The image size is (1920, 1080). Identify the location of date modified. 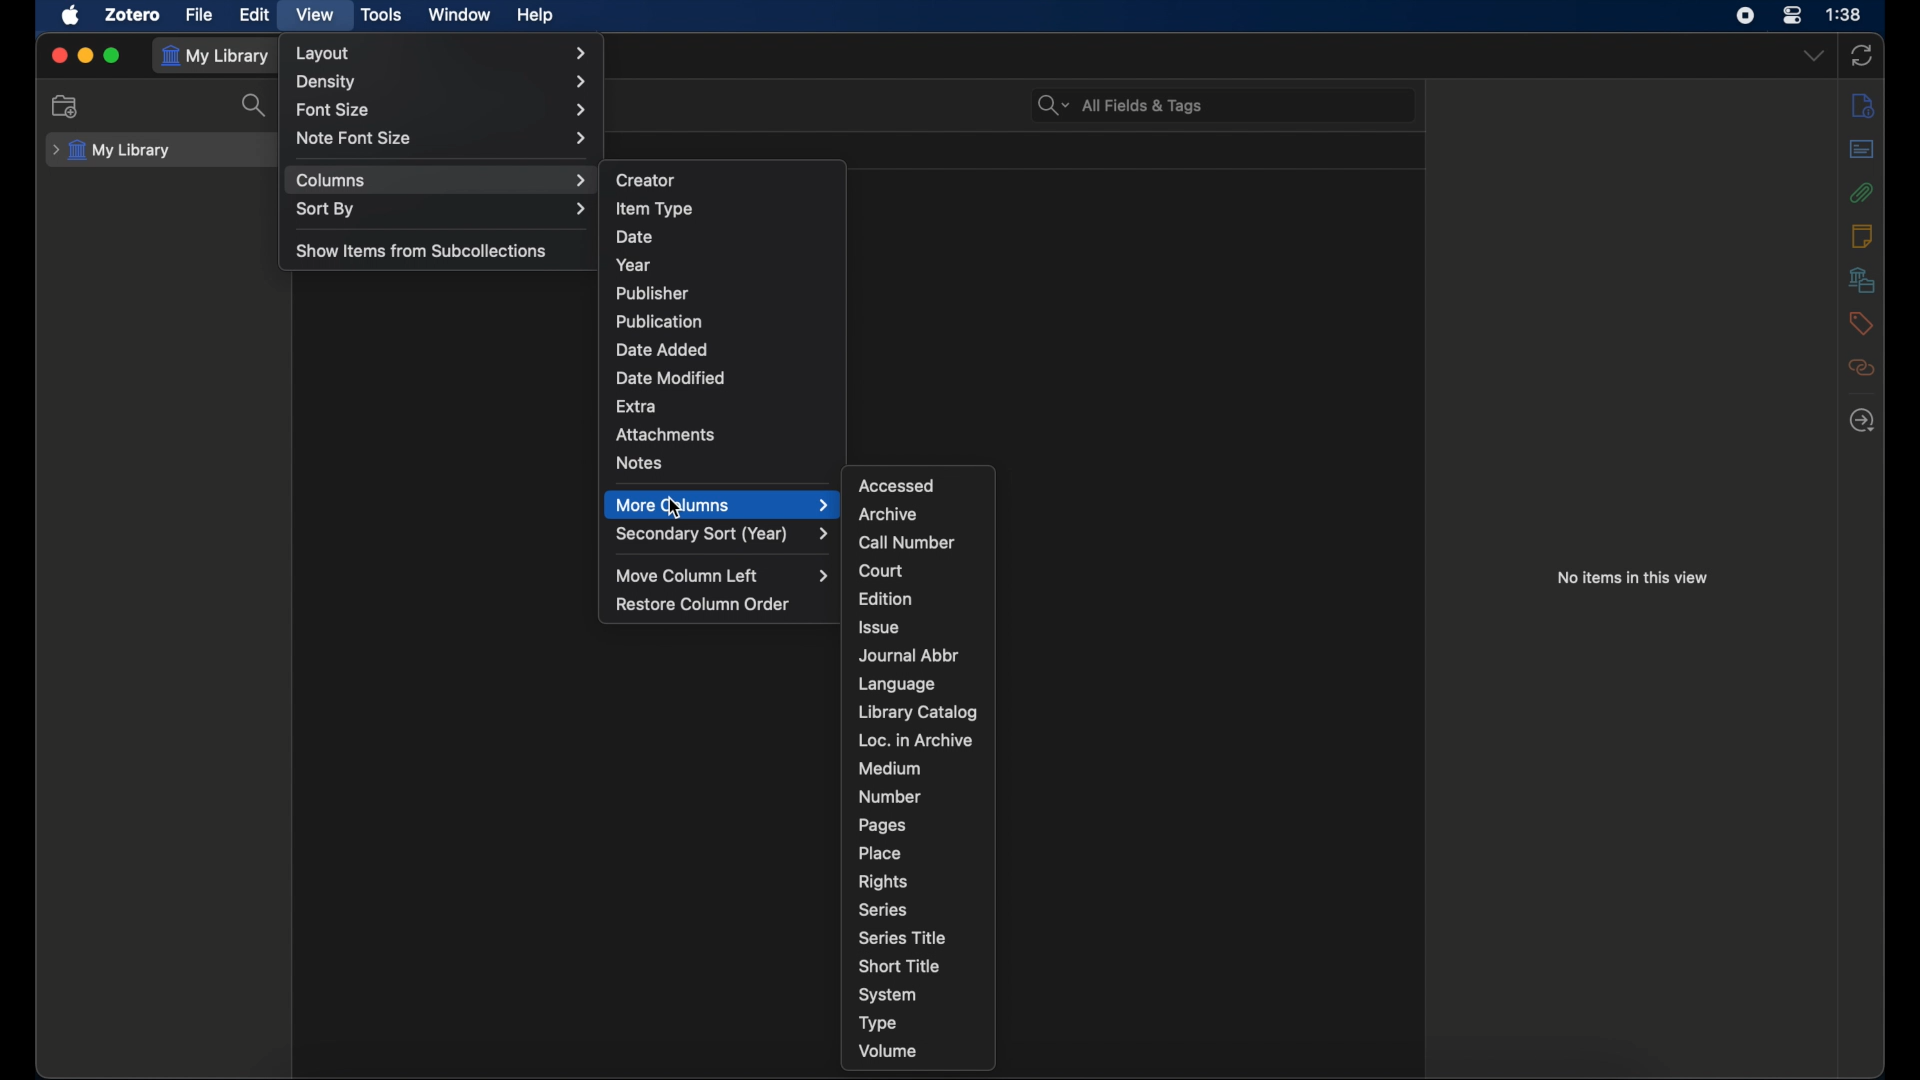
(671, 378).